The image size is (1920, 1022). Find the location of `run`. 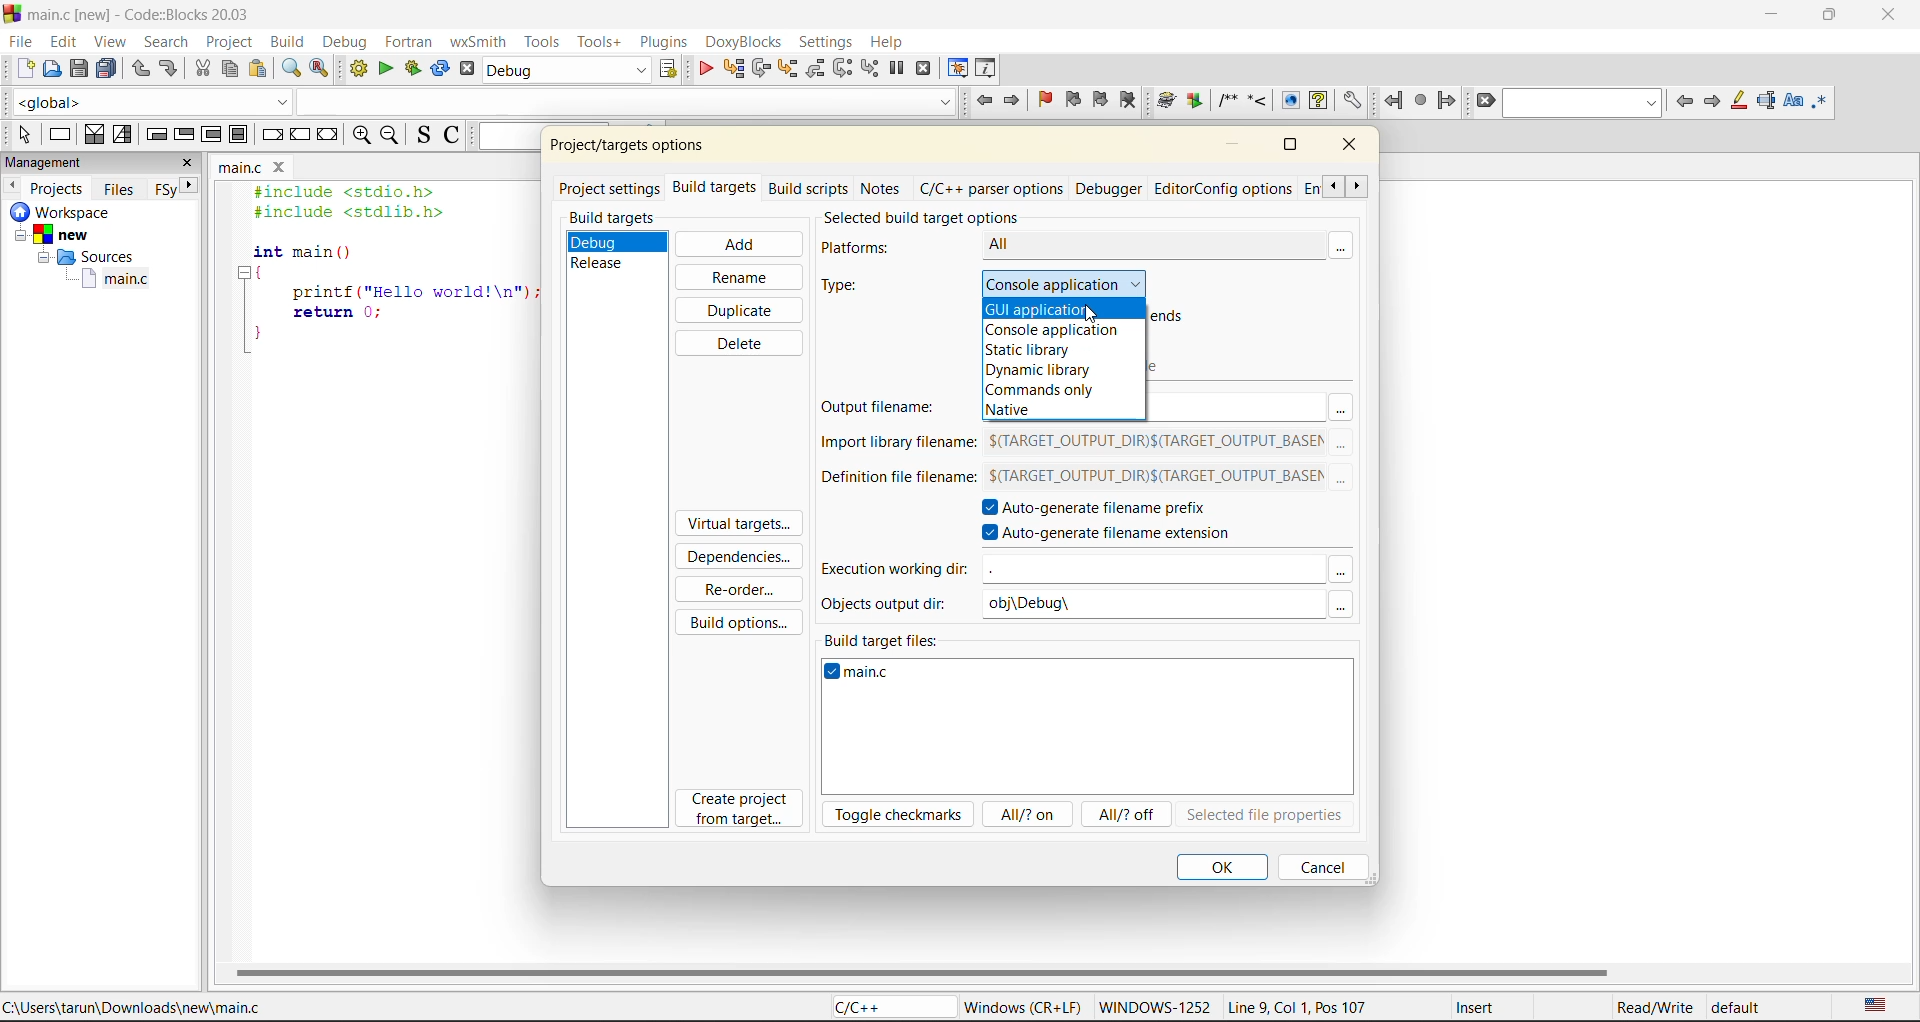

run is located at coordinates (387, 67).